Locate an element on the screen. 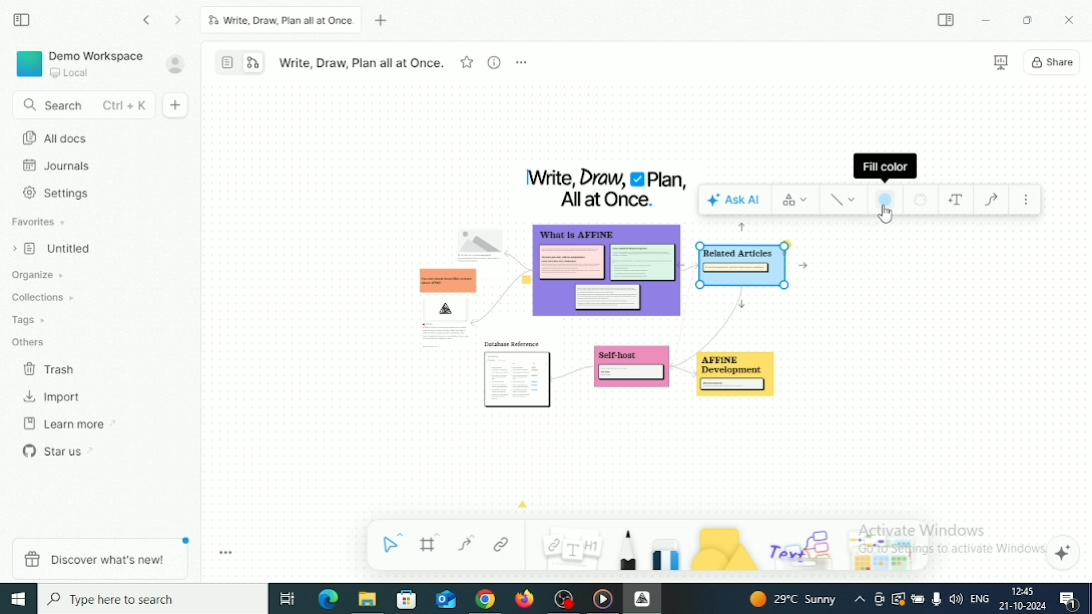 The width and height of the screenshot is (1092, 614). Warning is located at coordinates (898, 599).